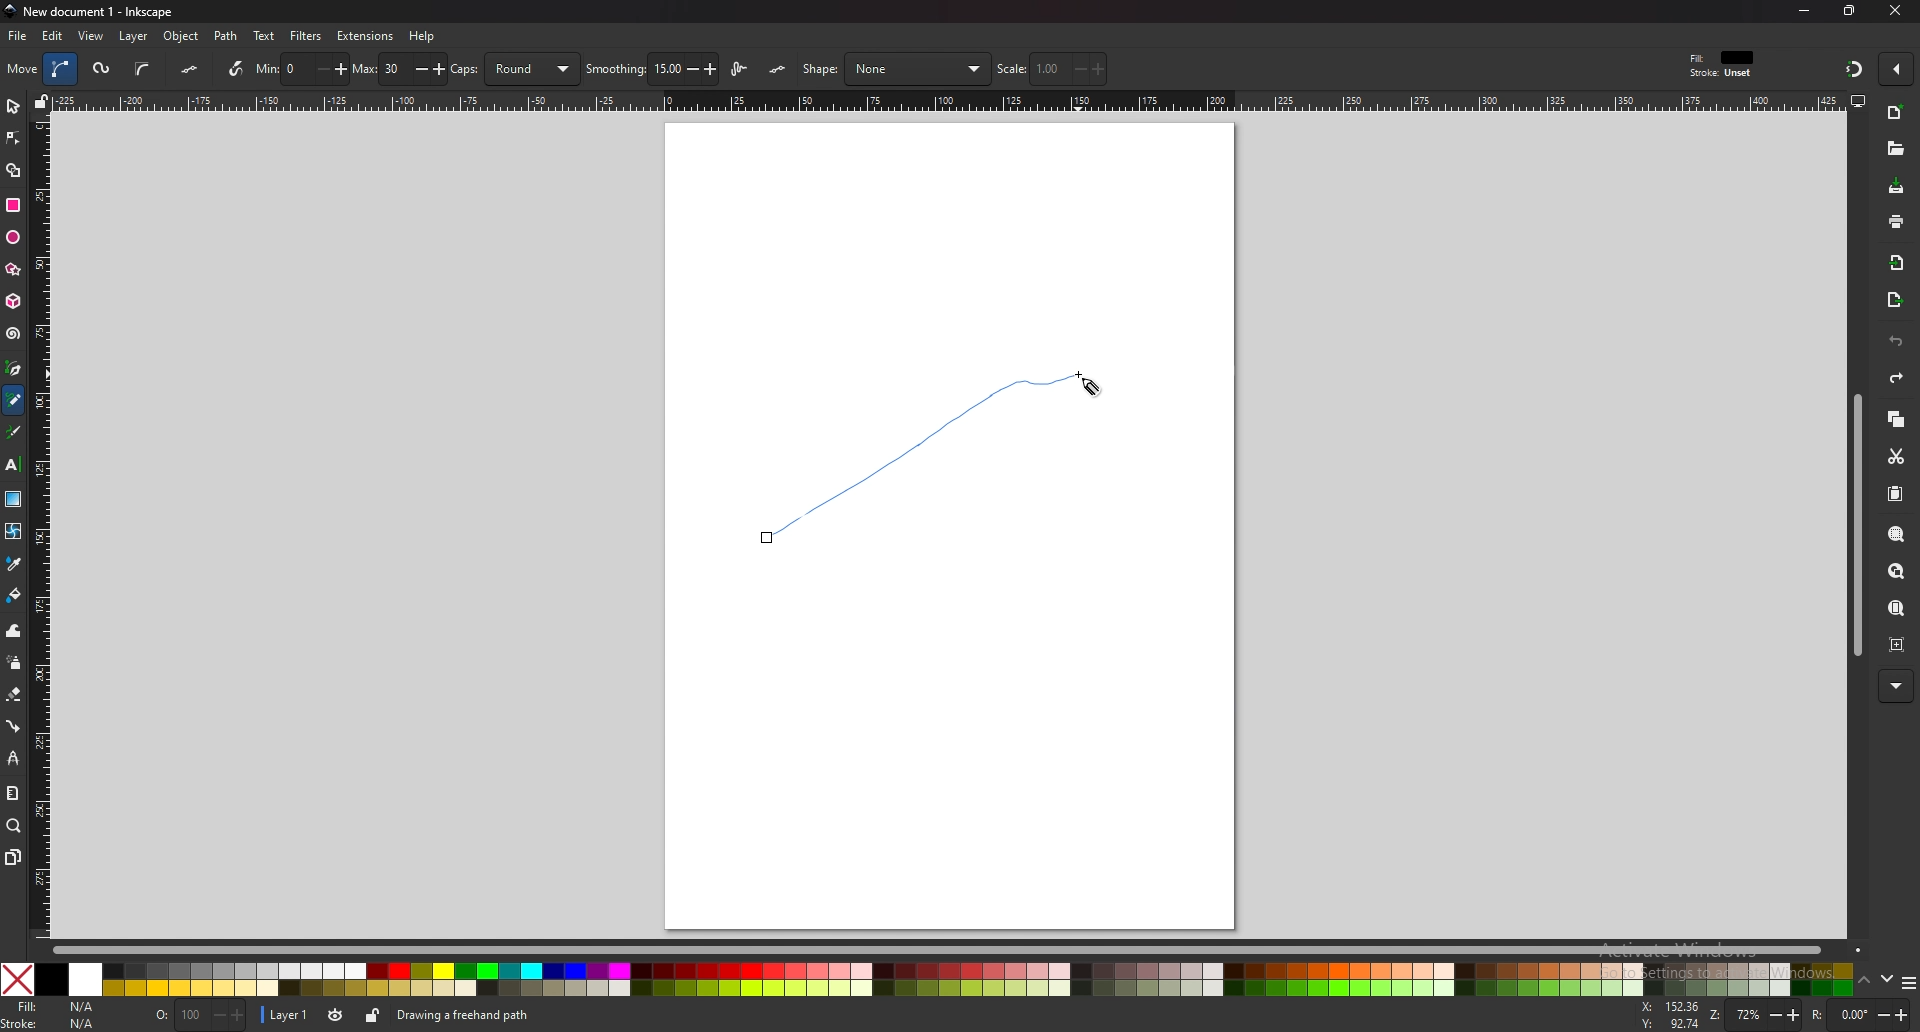 The width and height of the screenshot is (1920, 1032). I want to click on text, so click(13, 464).